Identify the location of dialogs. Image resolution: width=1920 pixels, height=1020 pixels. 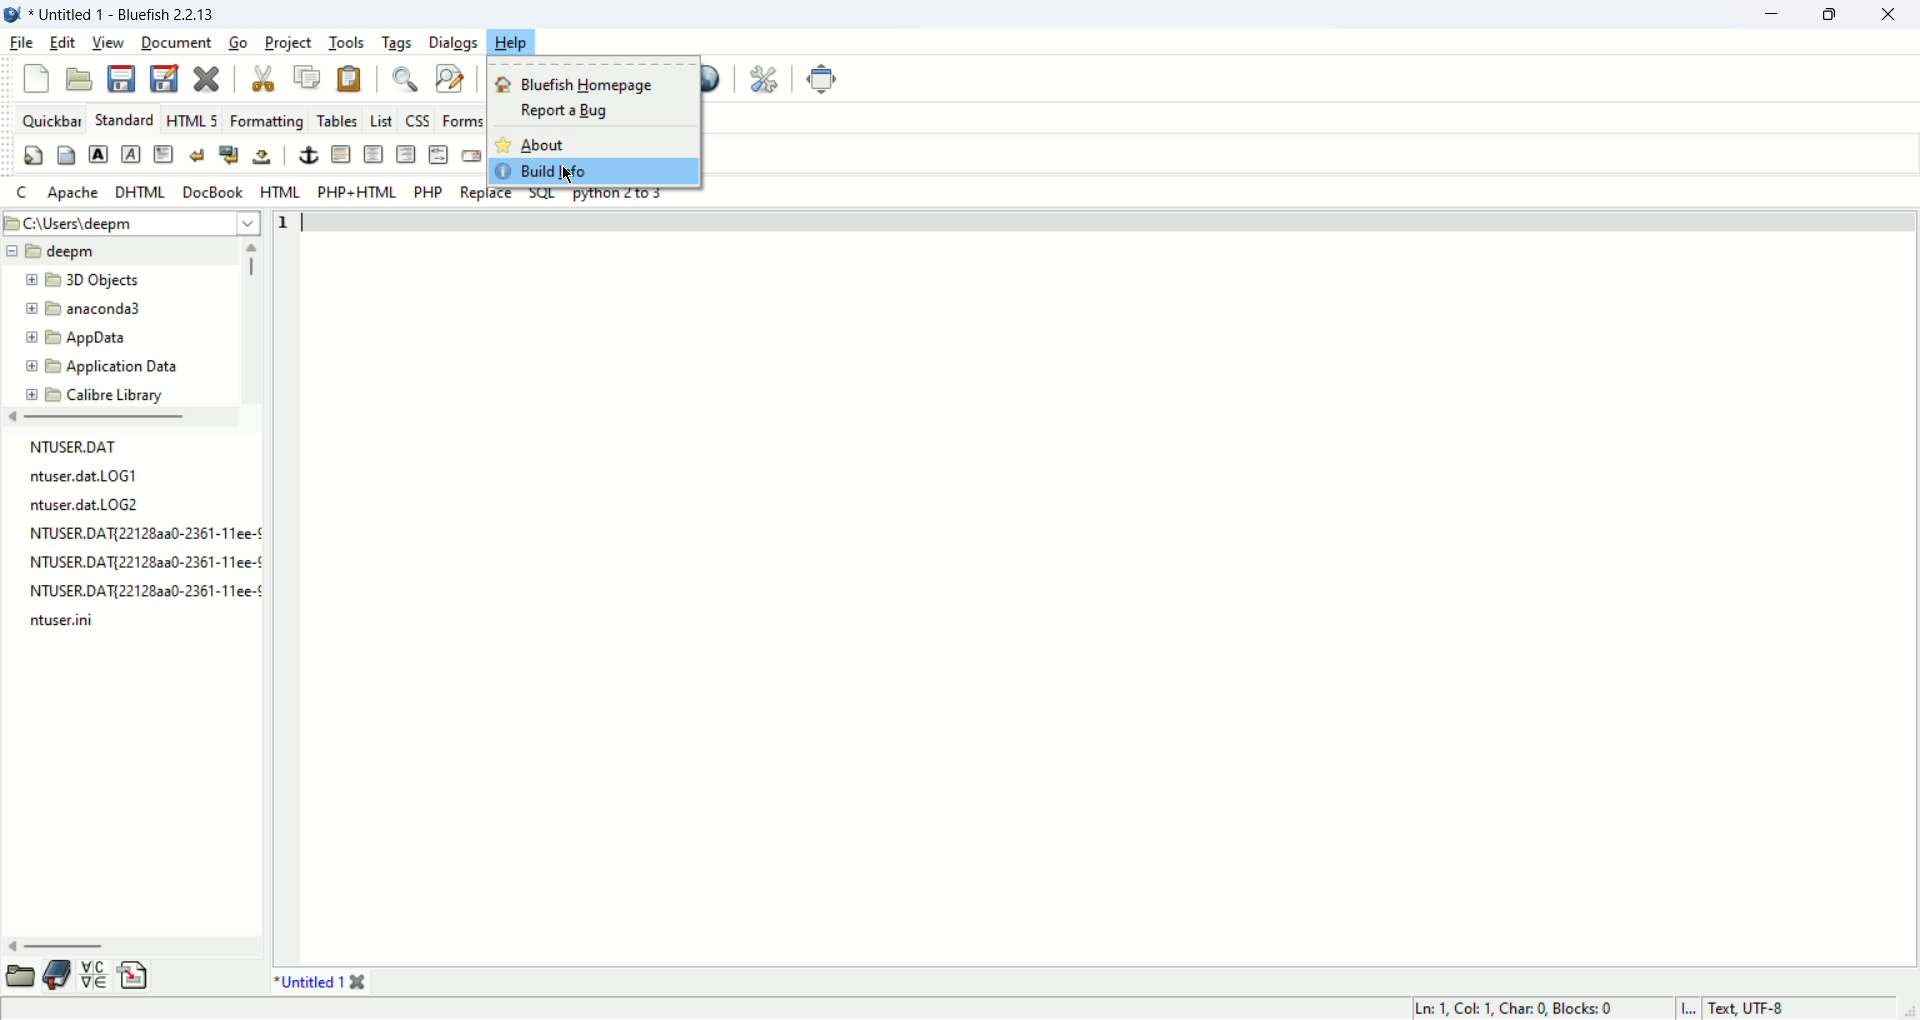
(453, 41).